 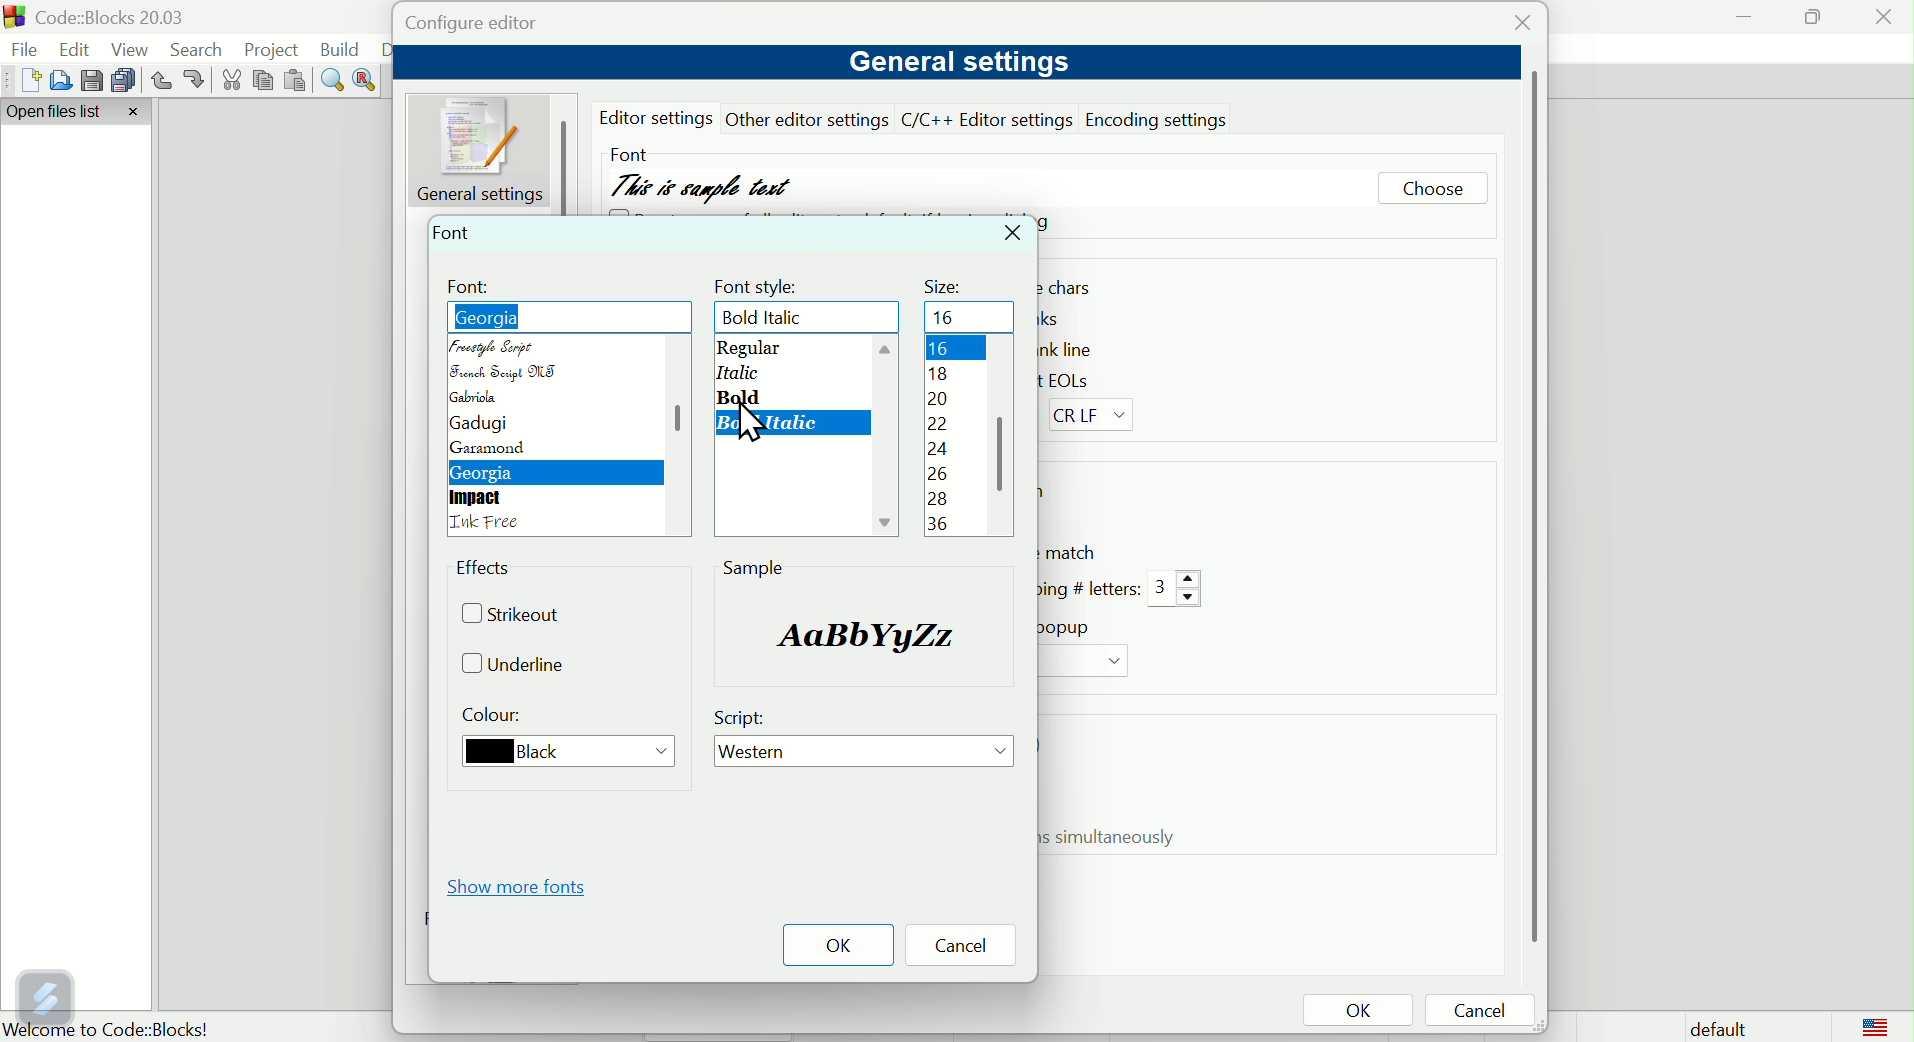 What do you see at coordinates (455, 231) in the screenshot?
I see `Font` at bounding box center [455, 231].